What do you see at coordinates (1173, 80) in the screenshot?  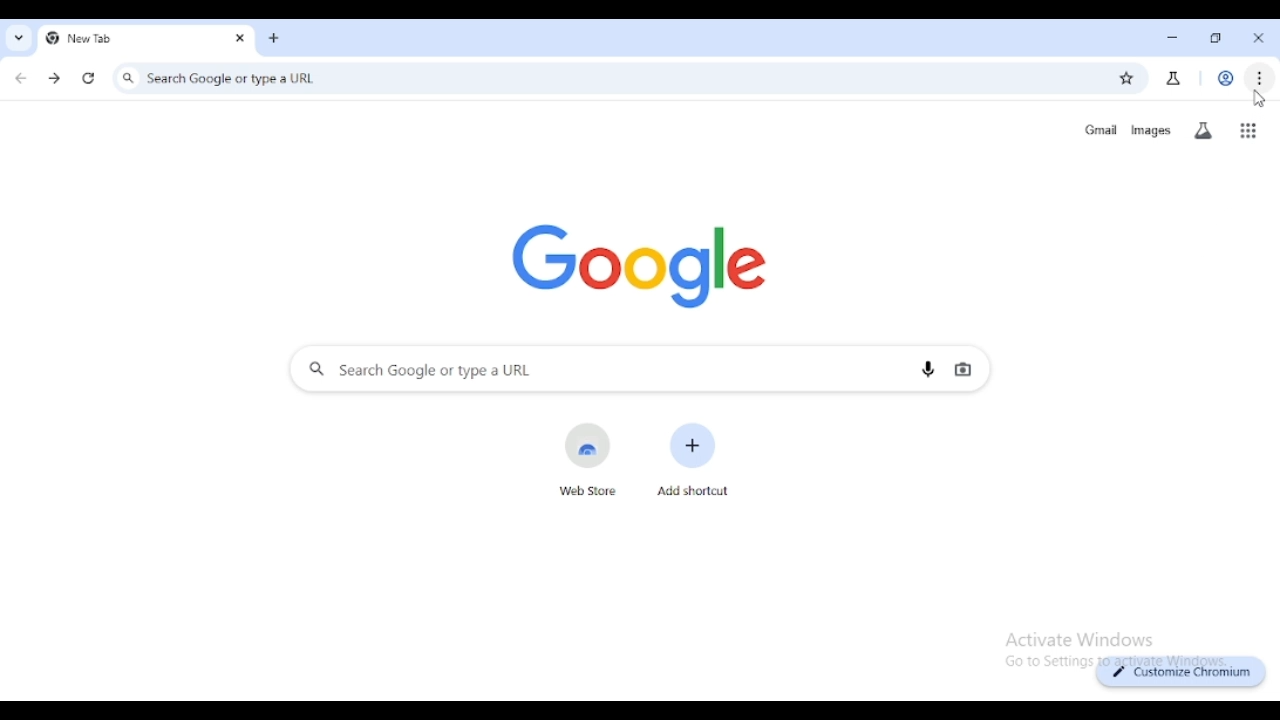 I see `search labs` at bounding box center [1173, 80].